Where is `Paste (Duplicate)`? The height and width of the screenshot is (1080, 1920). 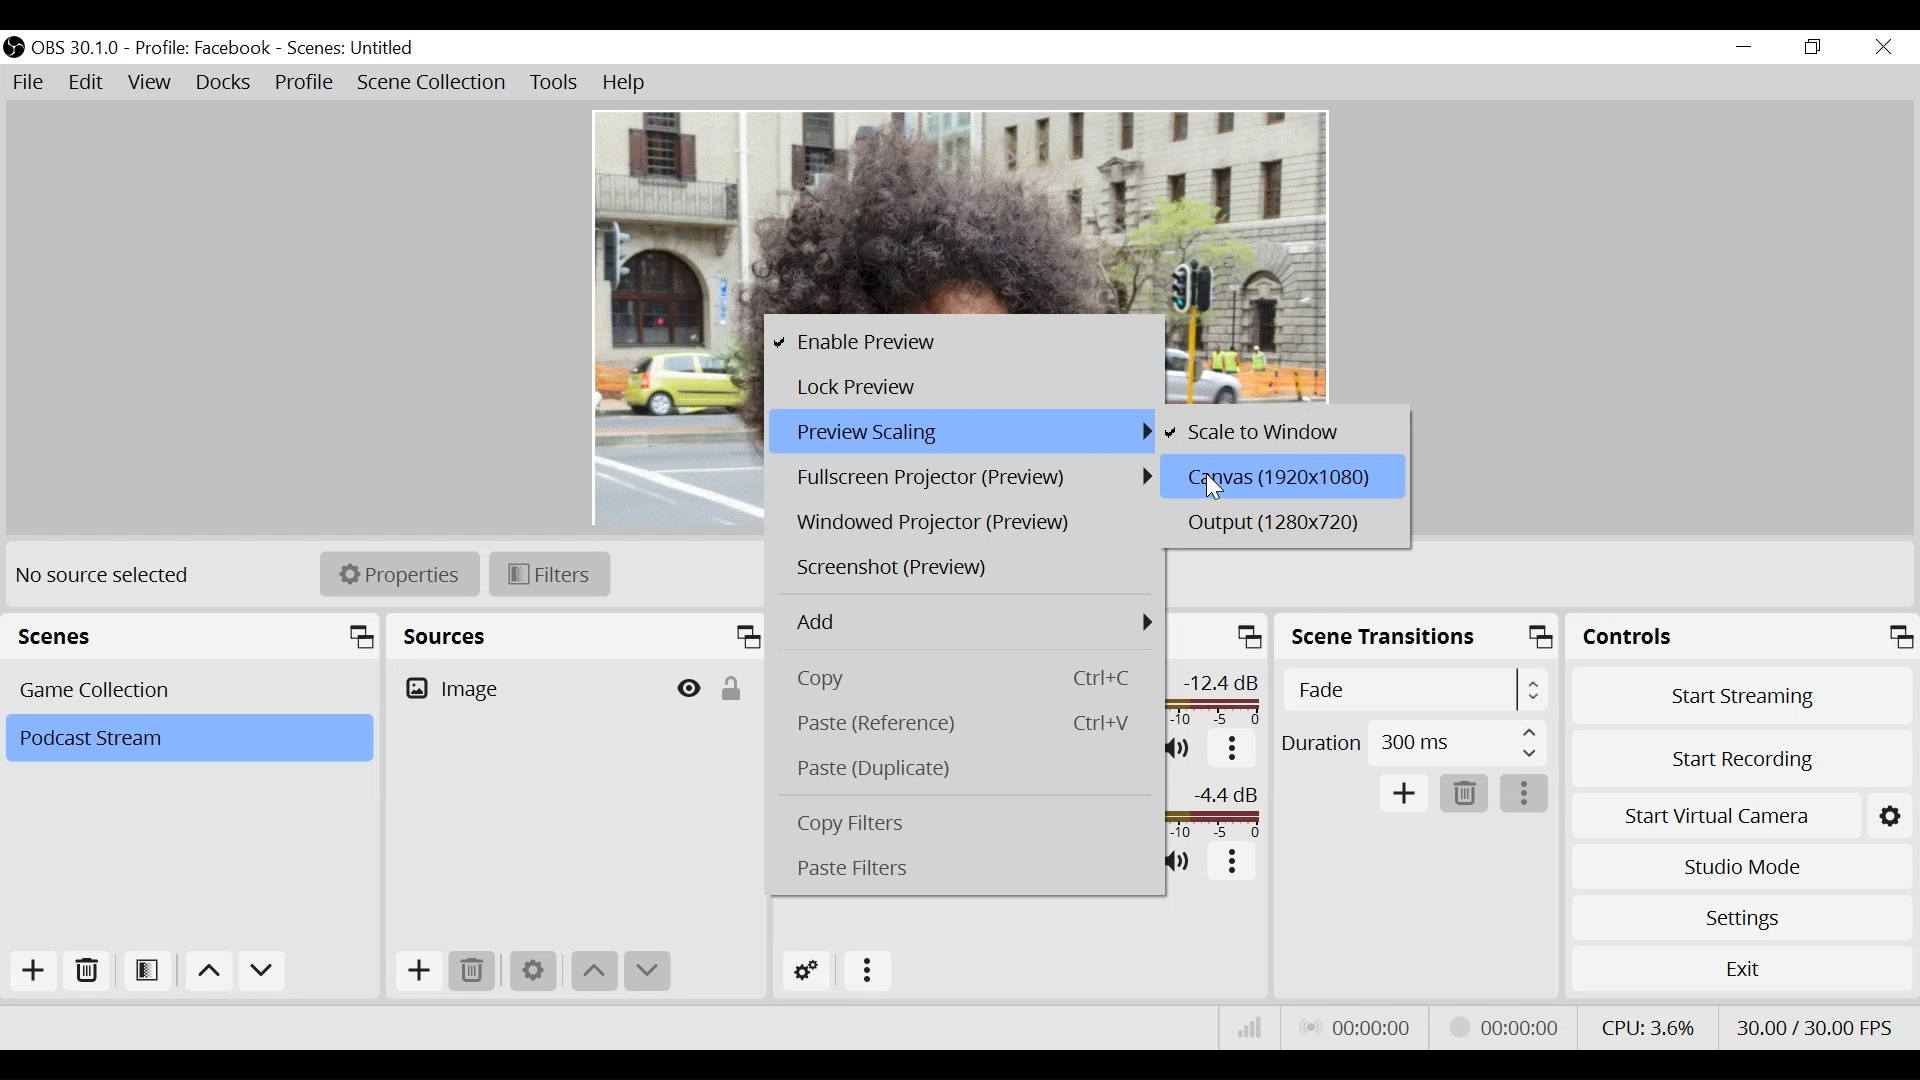 Paste (Duplicate) is located at coordinates (967, 766).